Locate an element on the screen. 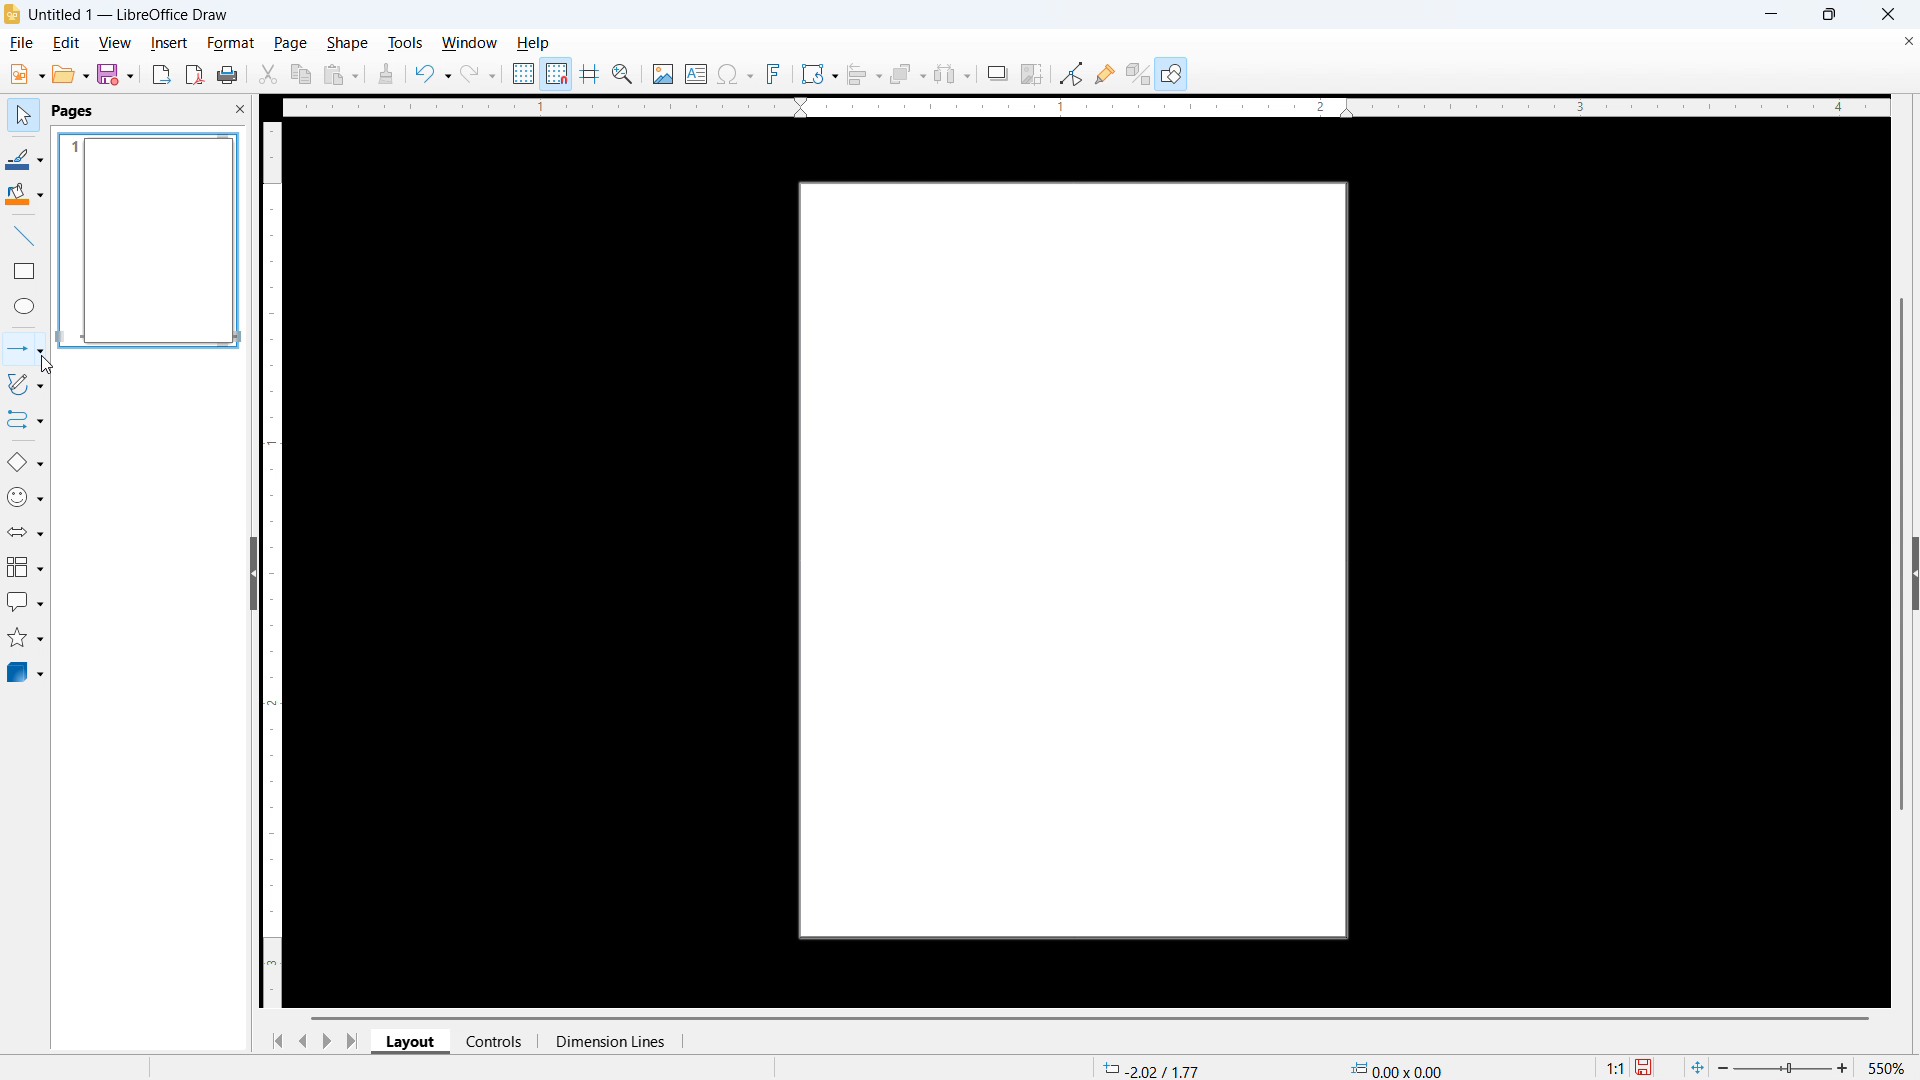 The width and height of the screenshot is (1920, 1080). New  is located at coordinates (26, 75).